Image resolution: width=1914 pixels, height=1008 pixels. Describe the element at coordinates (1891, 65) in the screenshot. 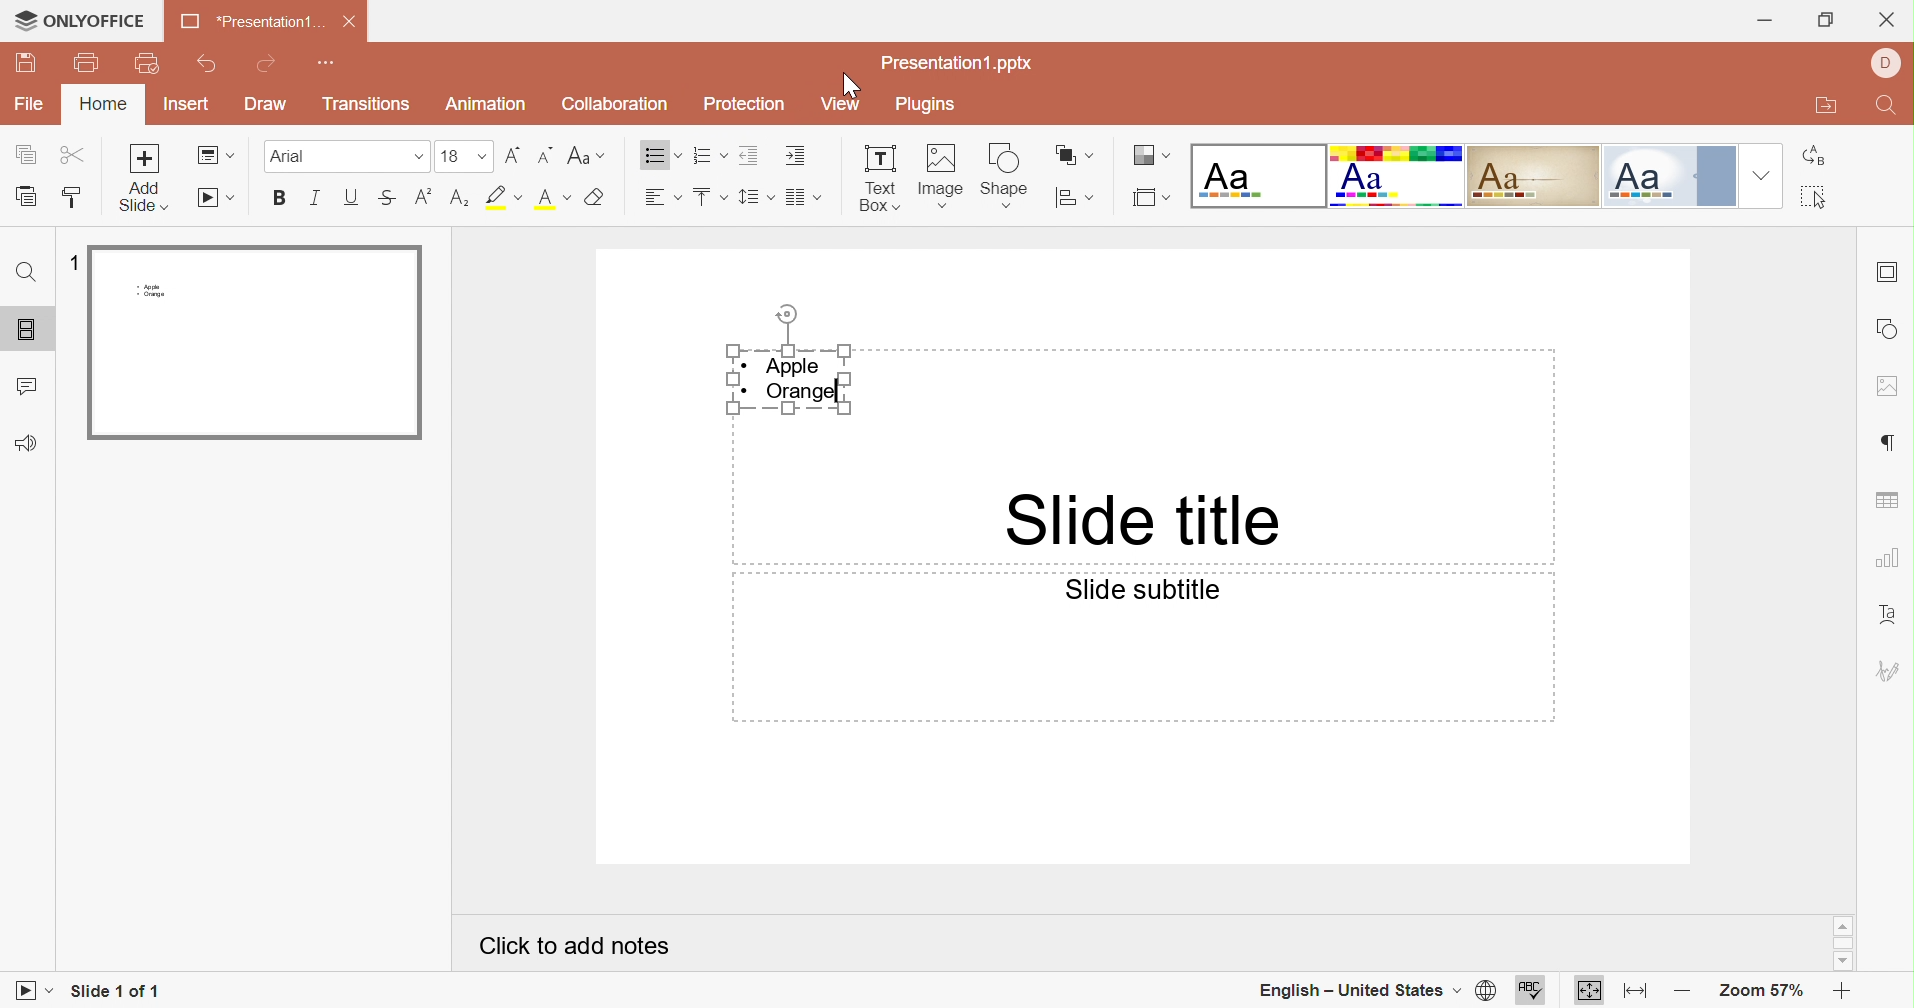

I see `DELL` at that location.